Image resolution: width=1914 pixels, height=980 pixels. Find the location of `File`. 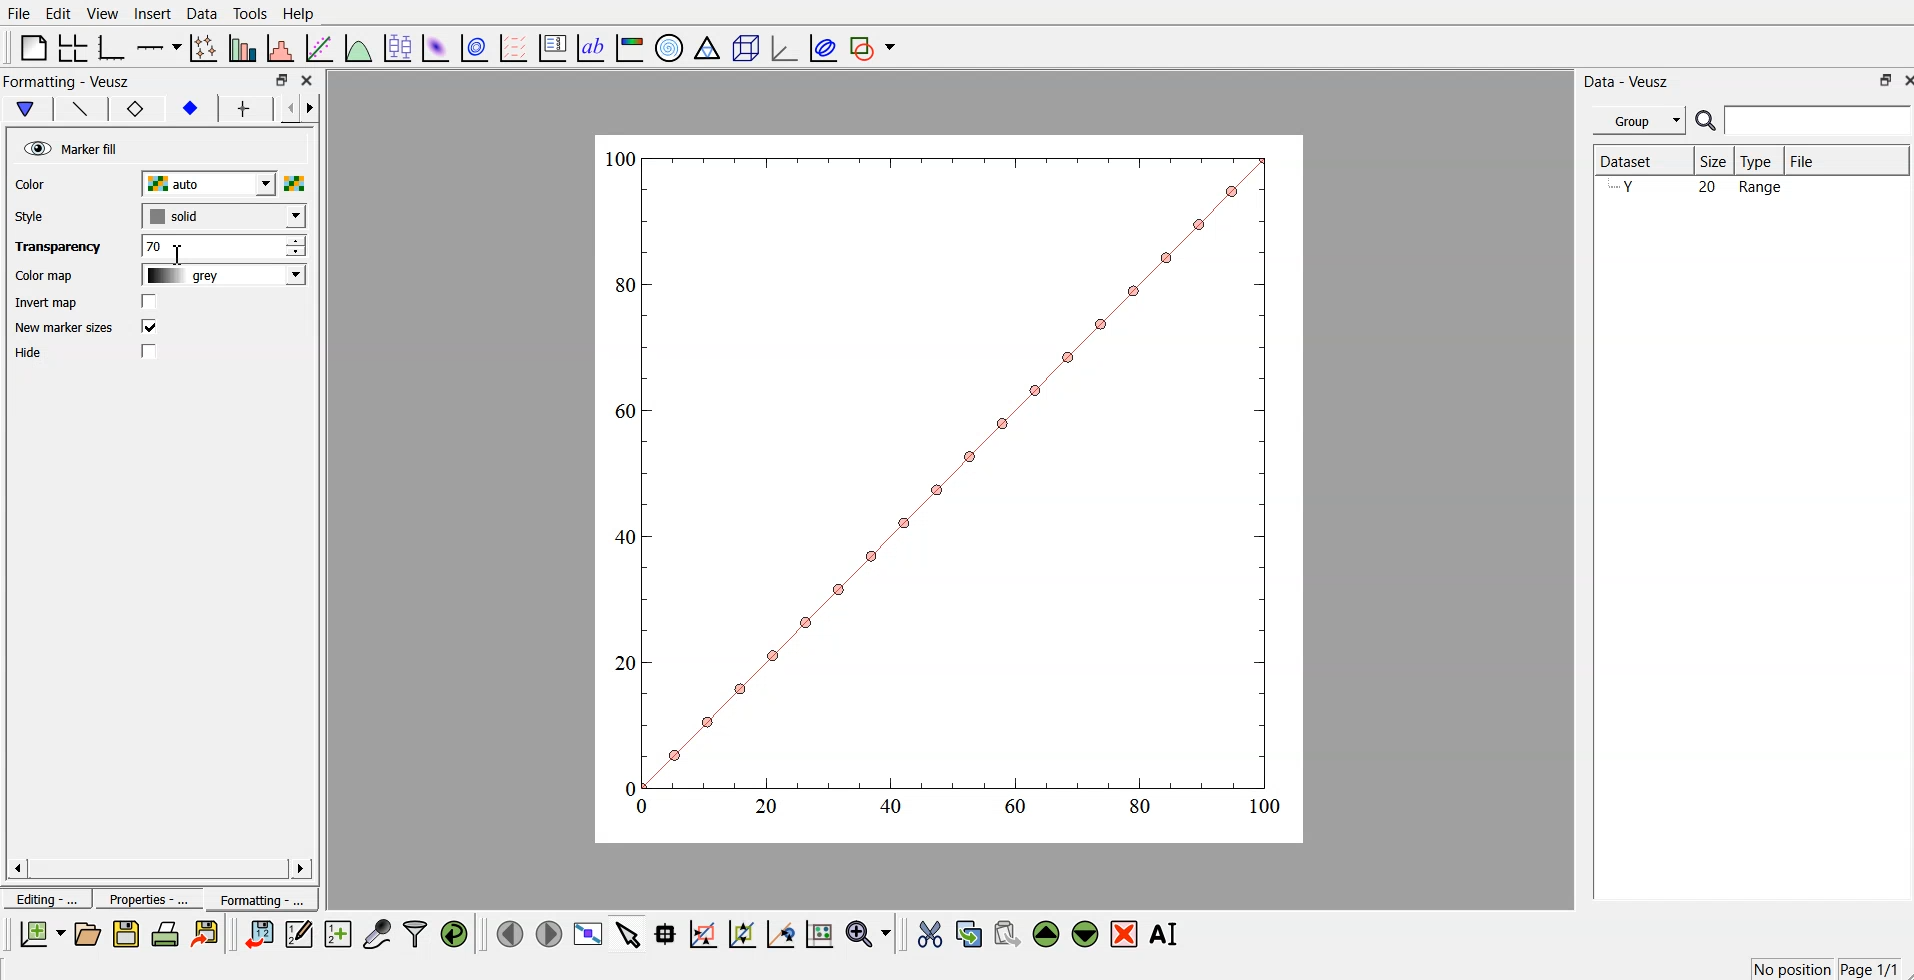

File is located at coordinates (19, 14).